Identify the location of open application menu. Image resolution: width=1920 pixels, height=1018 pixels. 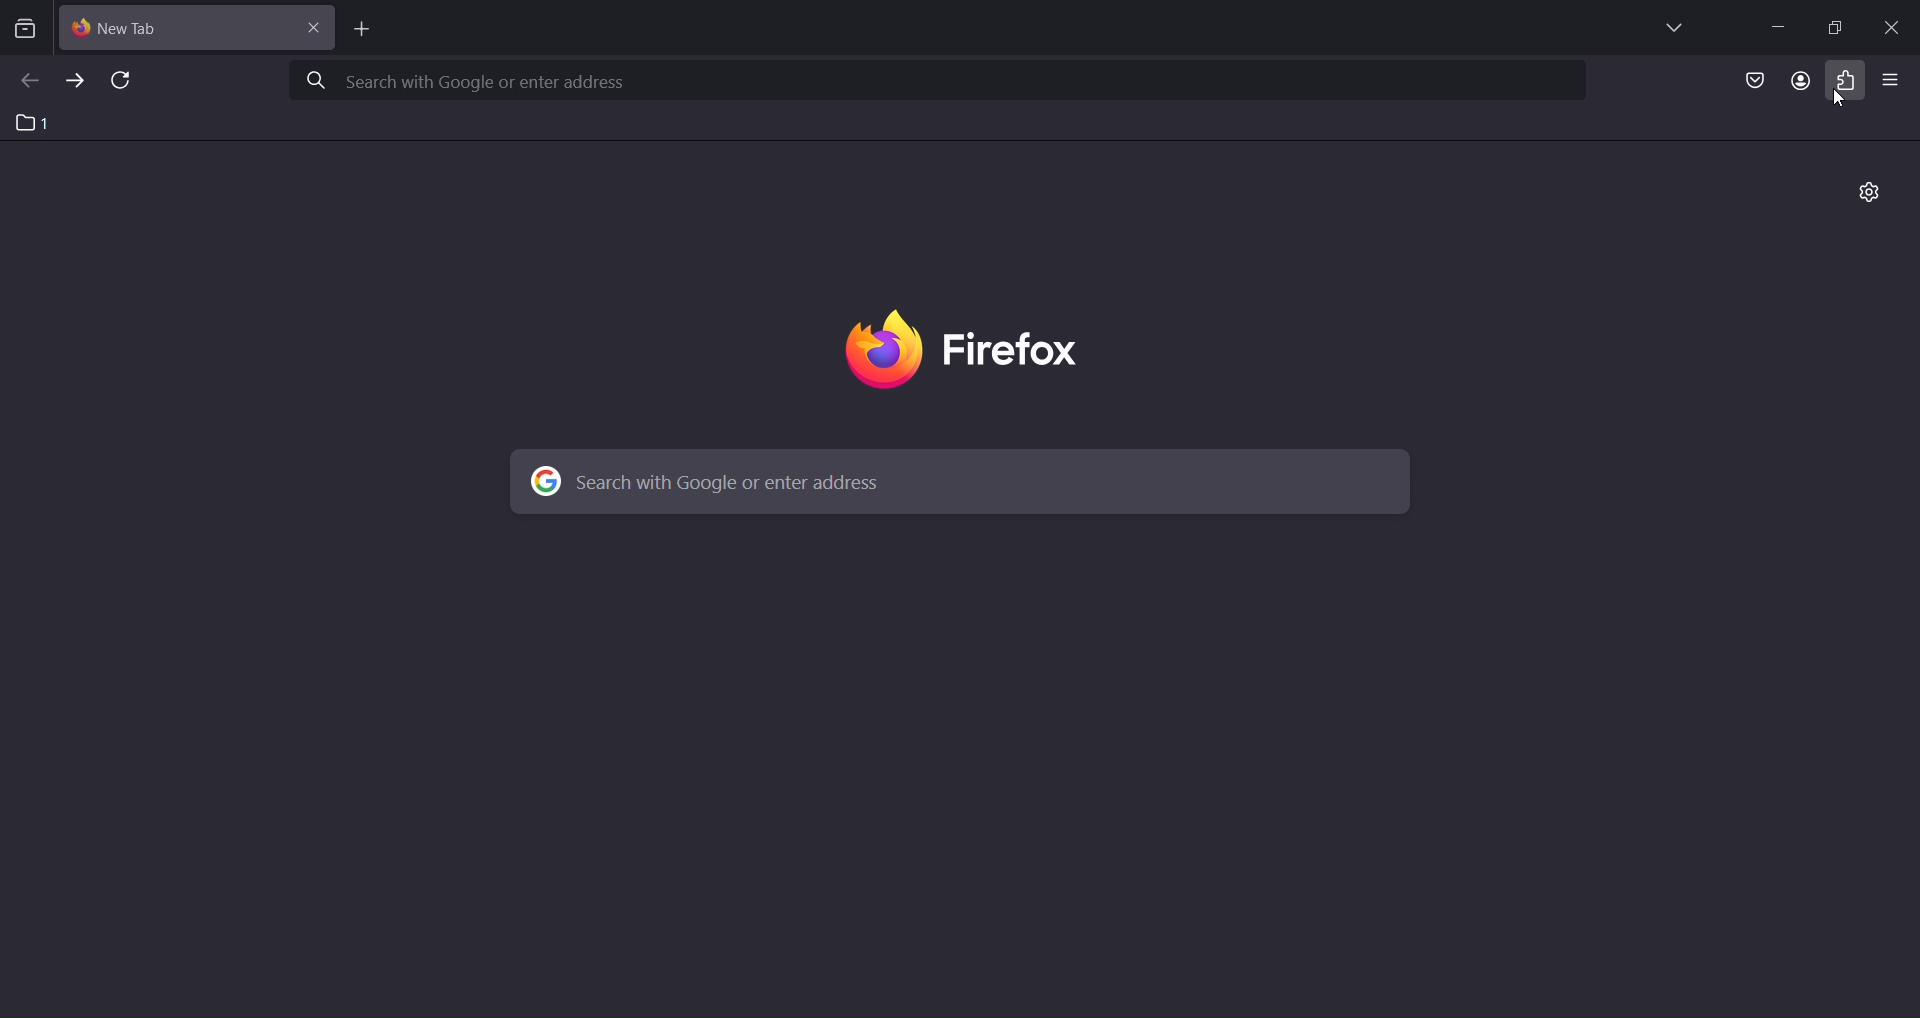
(1891, 82).